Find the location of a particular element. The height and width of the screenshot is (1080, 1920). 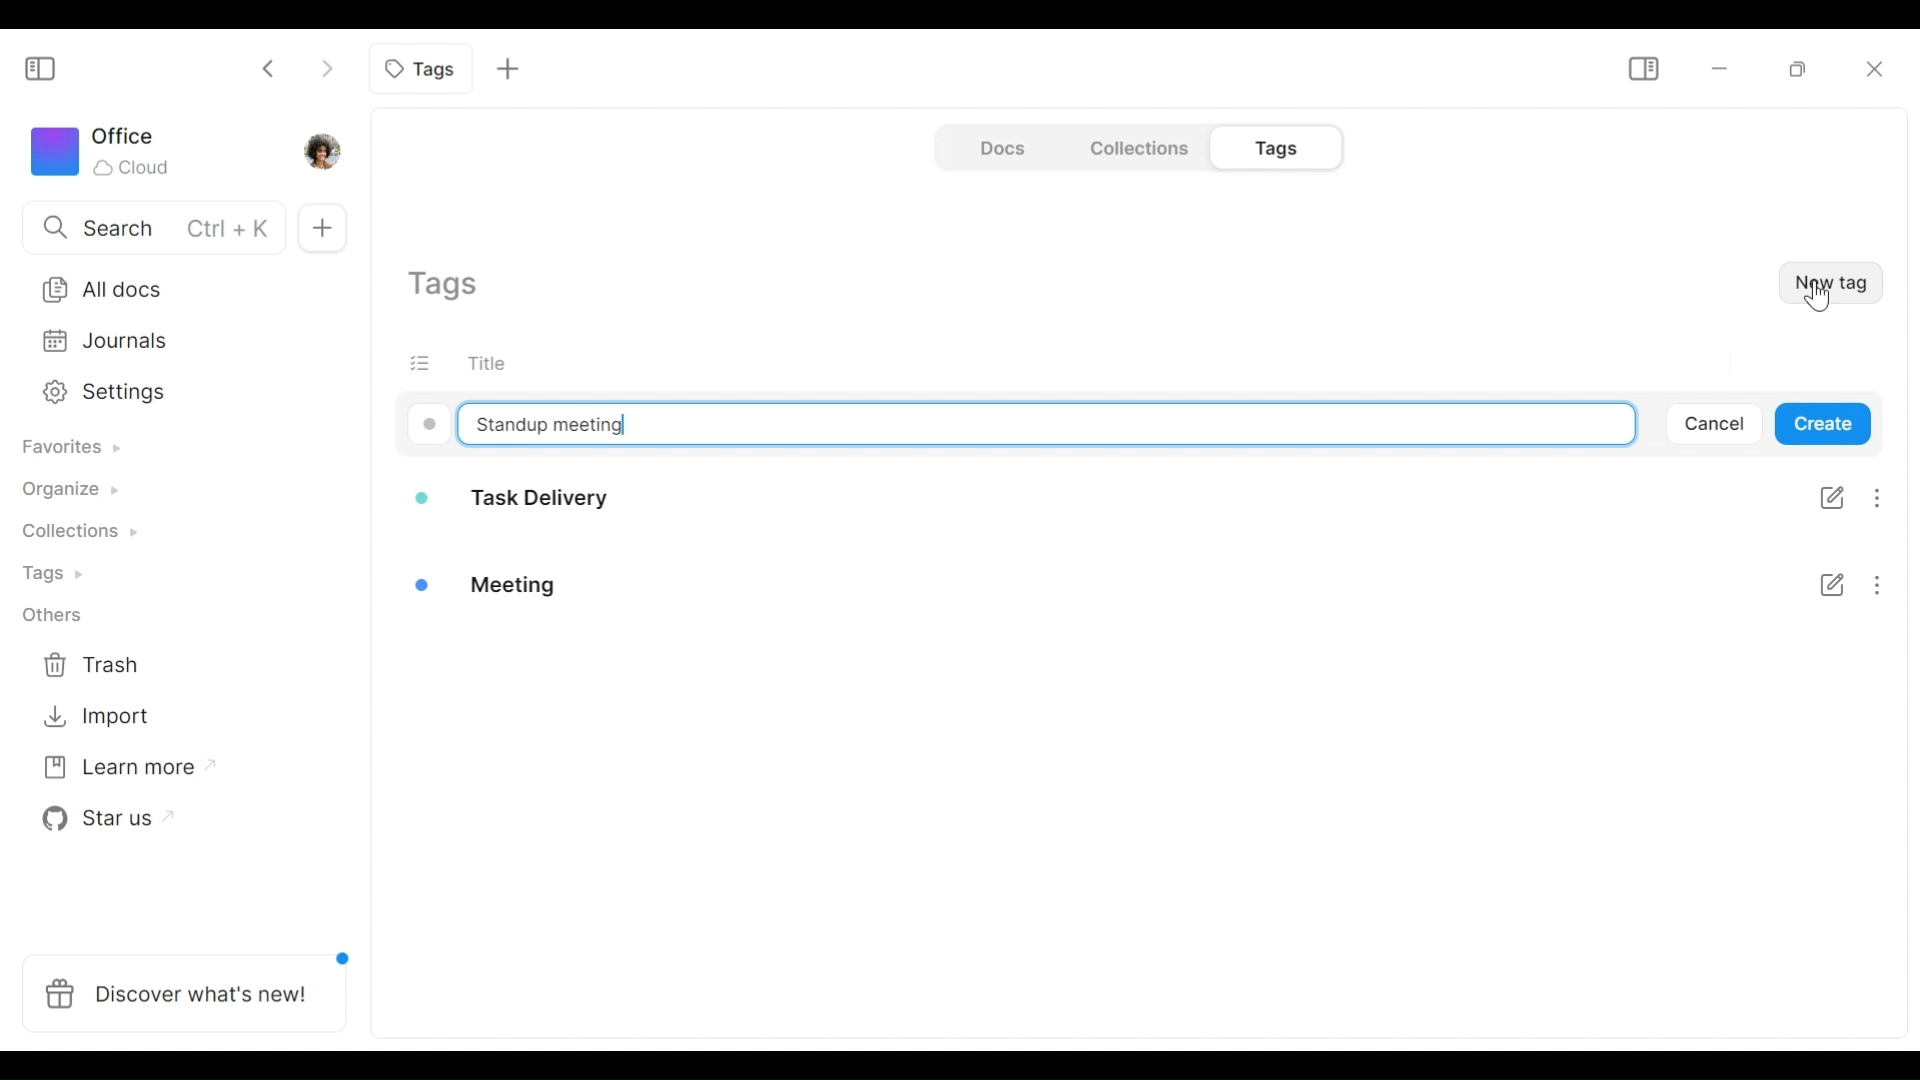

Others is located at coordinates (59, 613).